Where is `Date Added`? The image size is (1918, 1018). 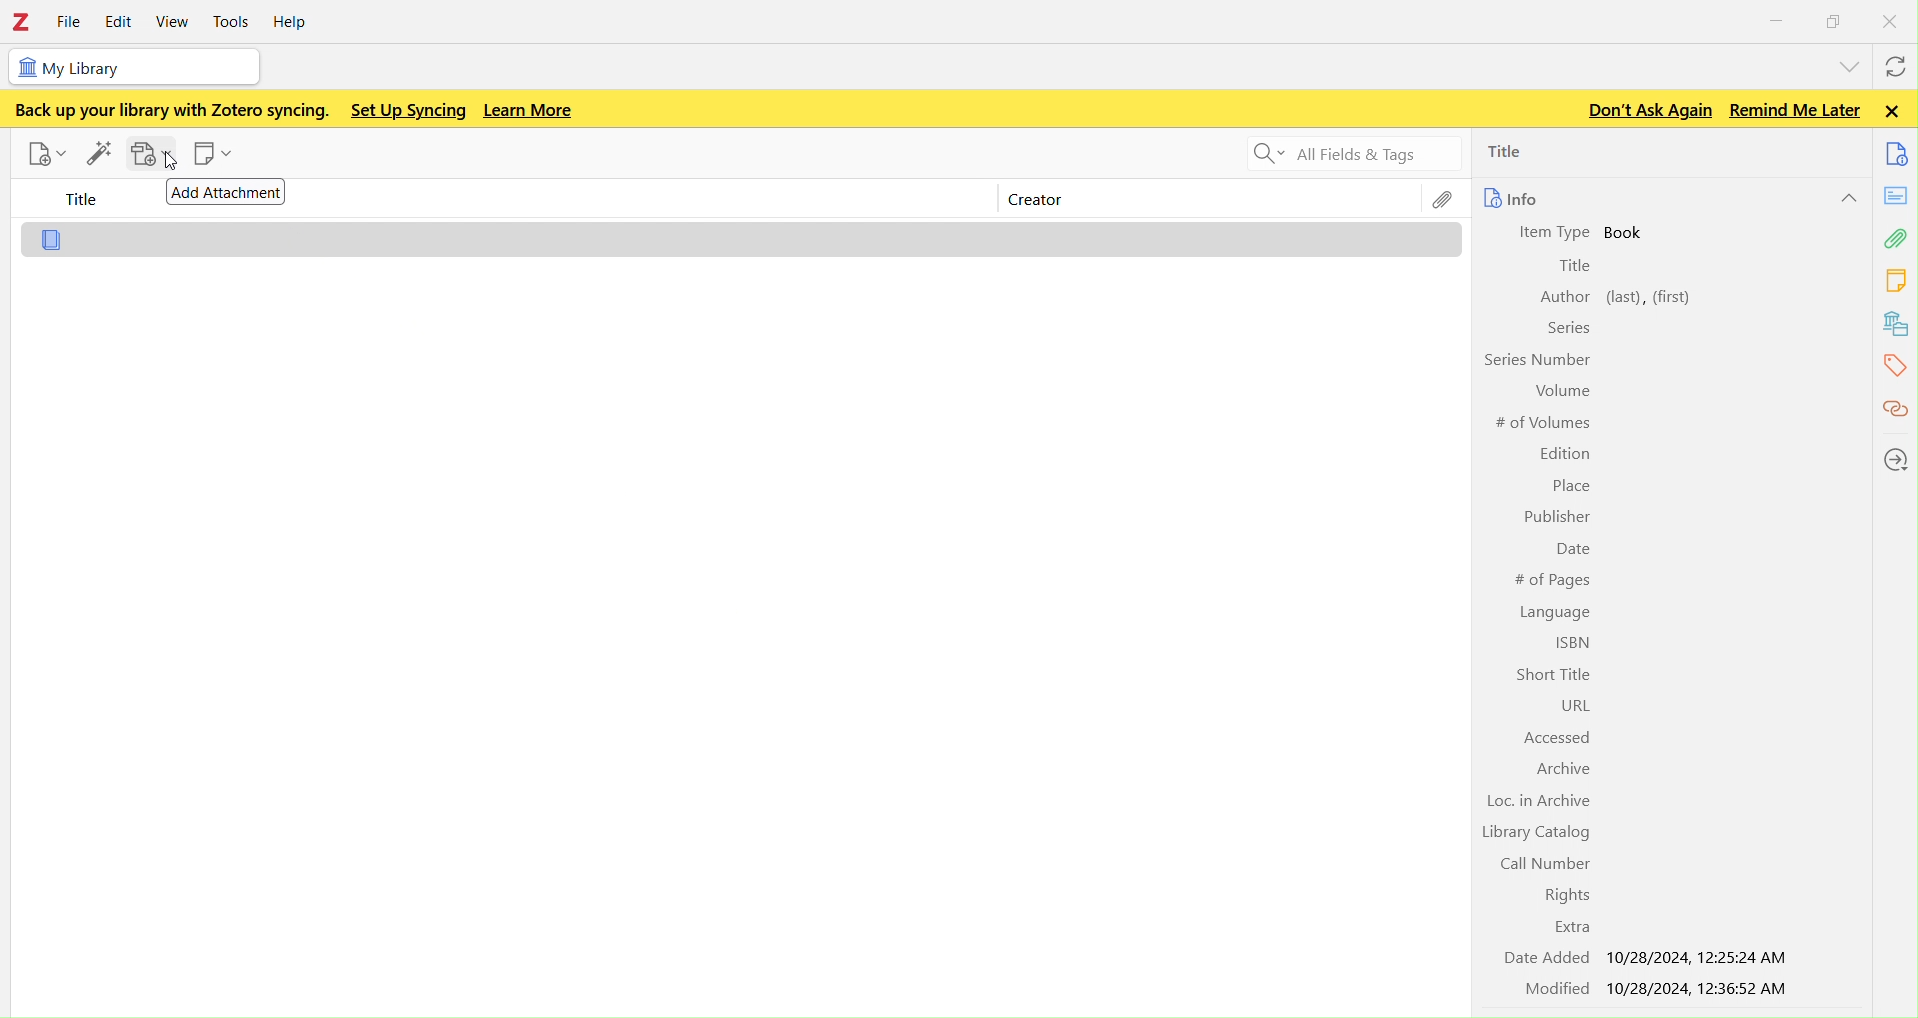
Date Added is located at coordinates (1542, 959).